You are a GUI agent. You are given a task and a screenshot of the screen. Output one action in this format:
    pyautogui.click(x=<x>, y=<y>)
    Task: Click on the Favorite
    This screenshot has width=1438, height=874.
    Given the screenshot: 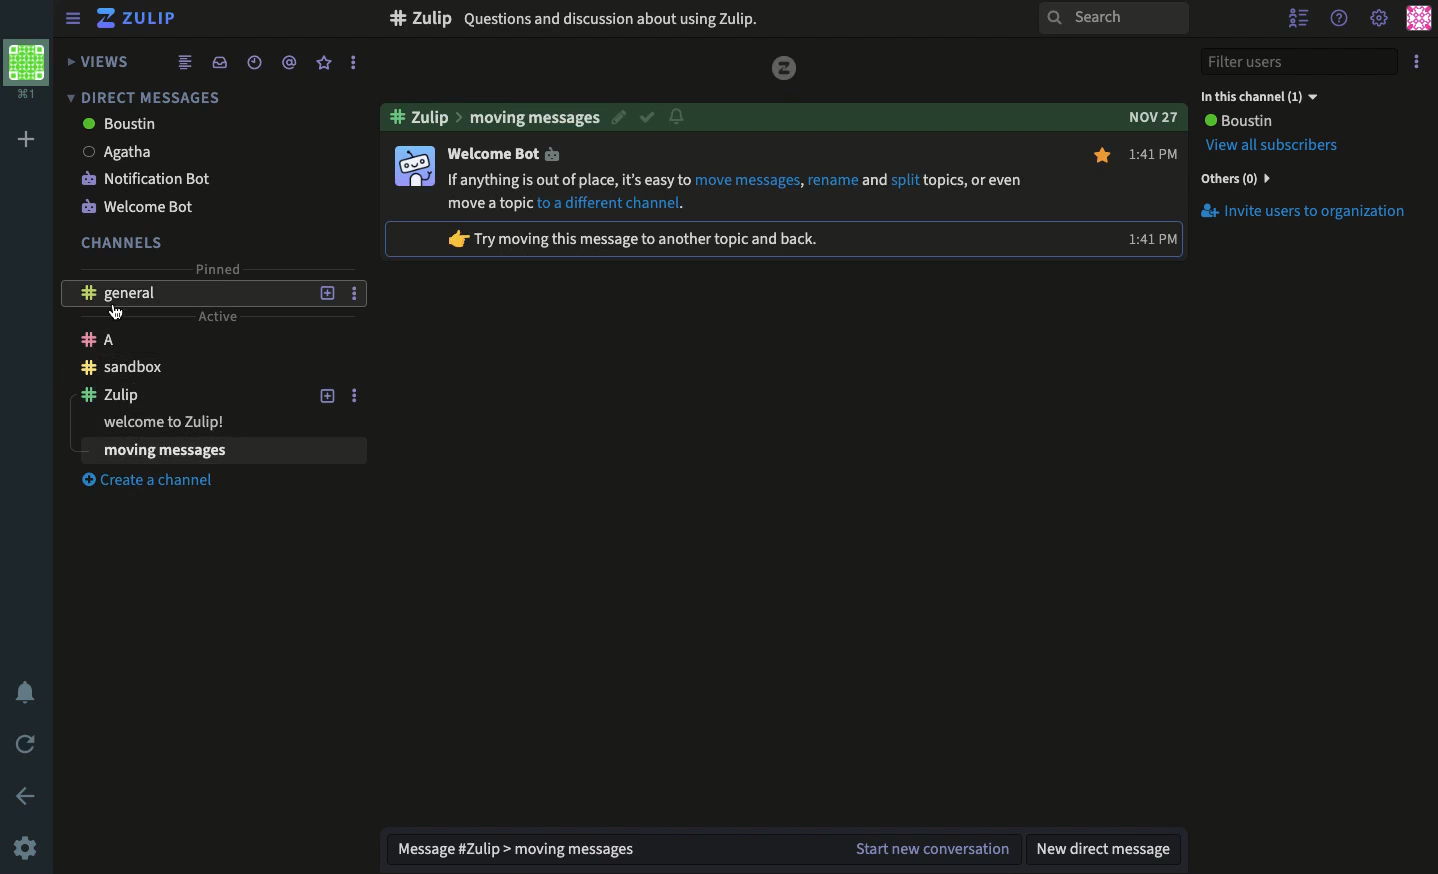 What is the action you would take?
    pyautogui.click(x=1104, y=156)
    